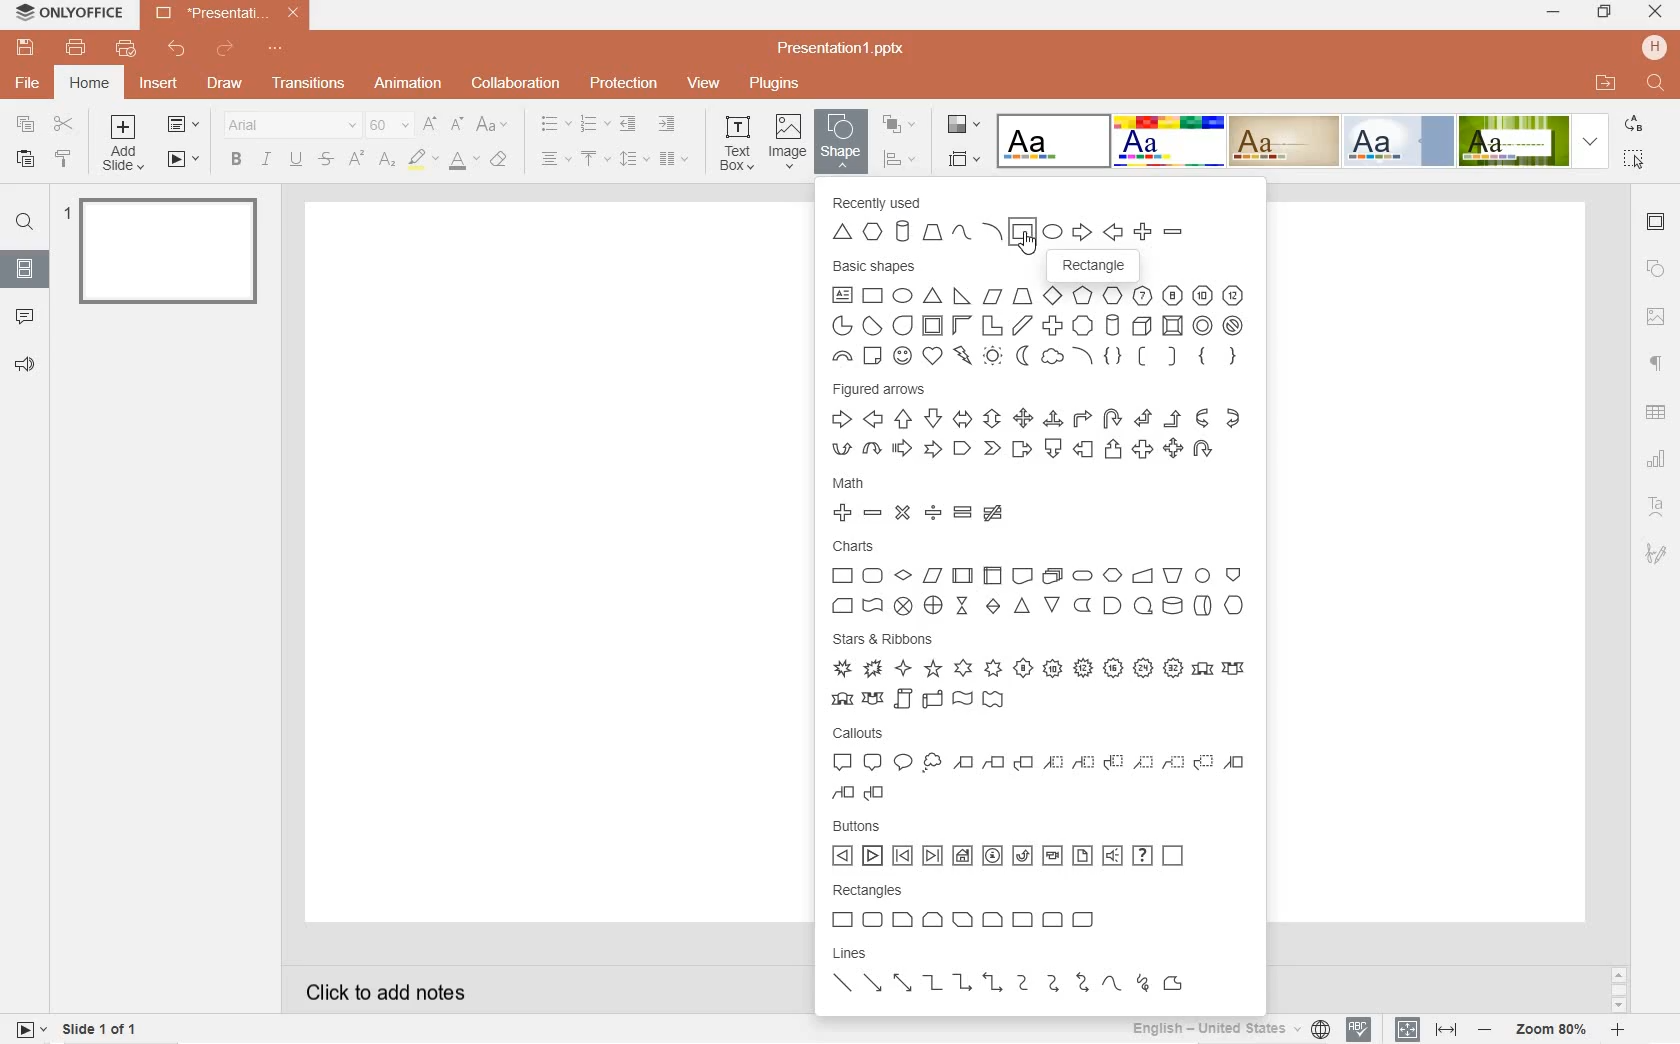  Describe the element at coordinates (963, 325) in the screenshot. I see `Half Frame` at that location.